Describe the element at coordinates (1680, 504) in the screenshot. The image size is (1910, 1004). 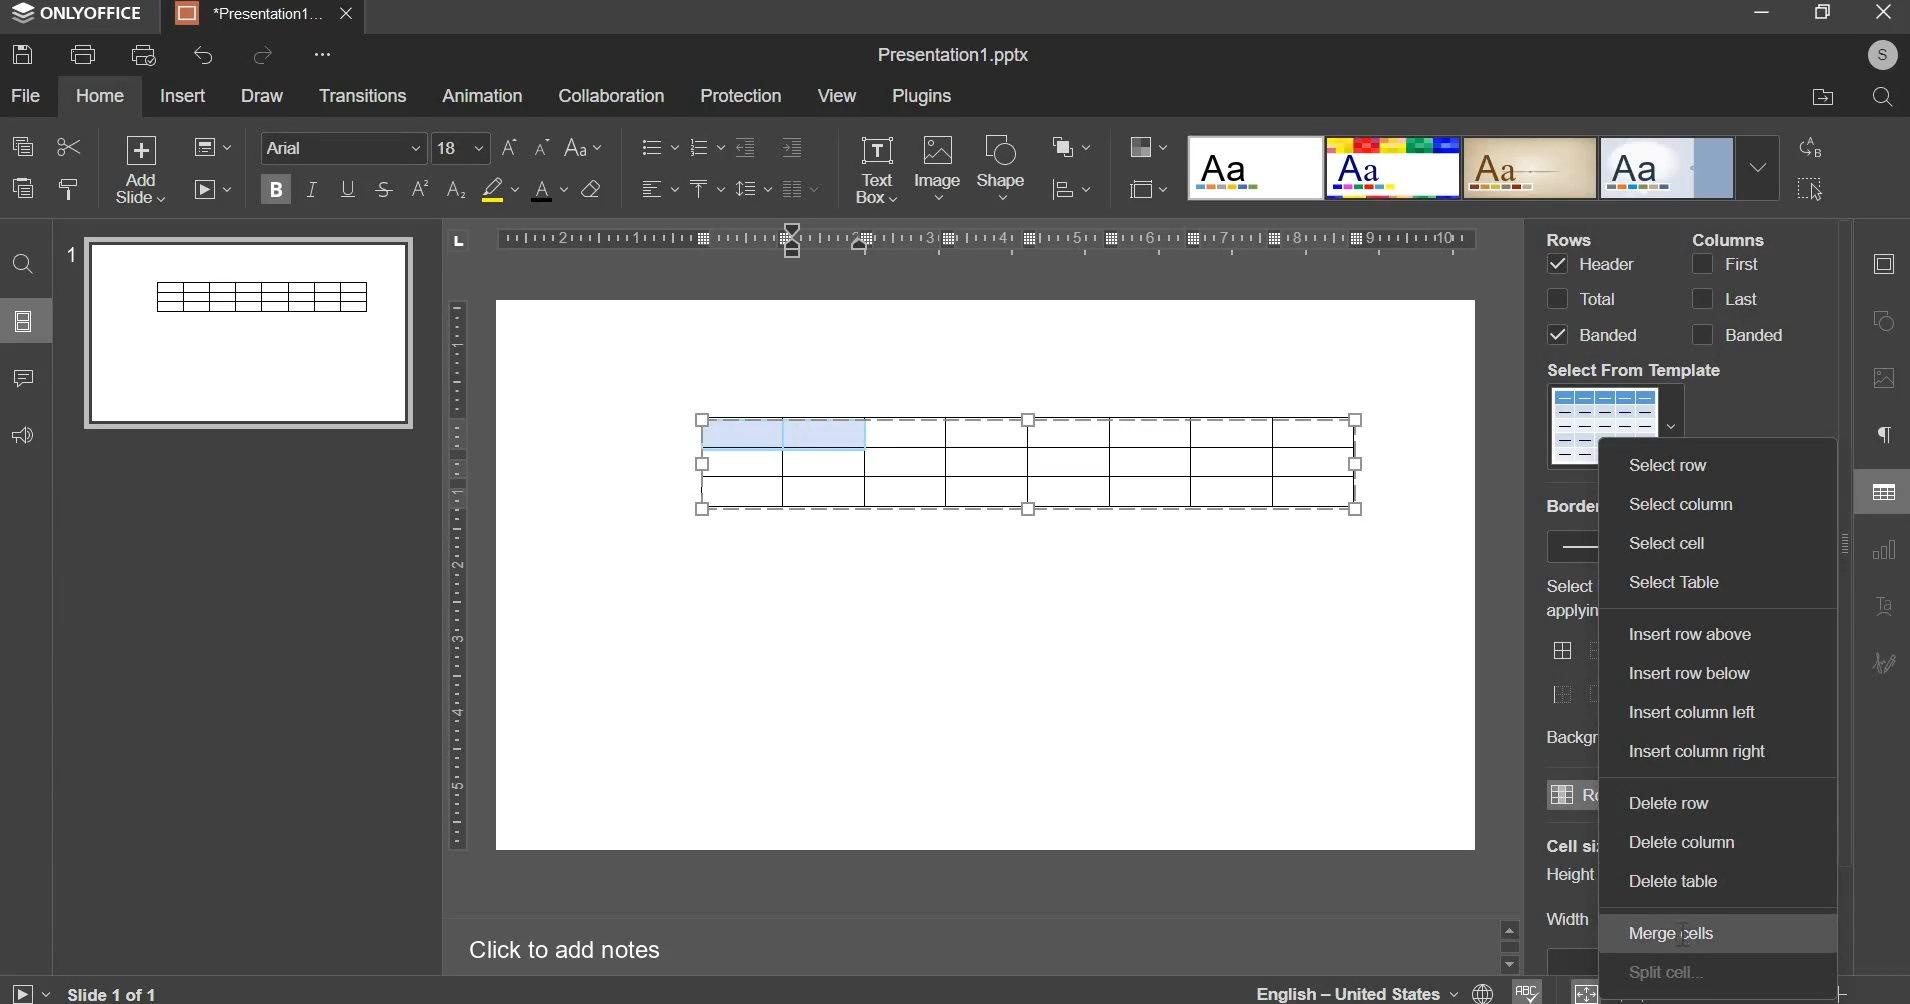
I see `select column` at that location.